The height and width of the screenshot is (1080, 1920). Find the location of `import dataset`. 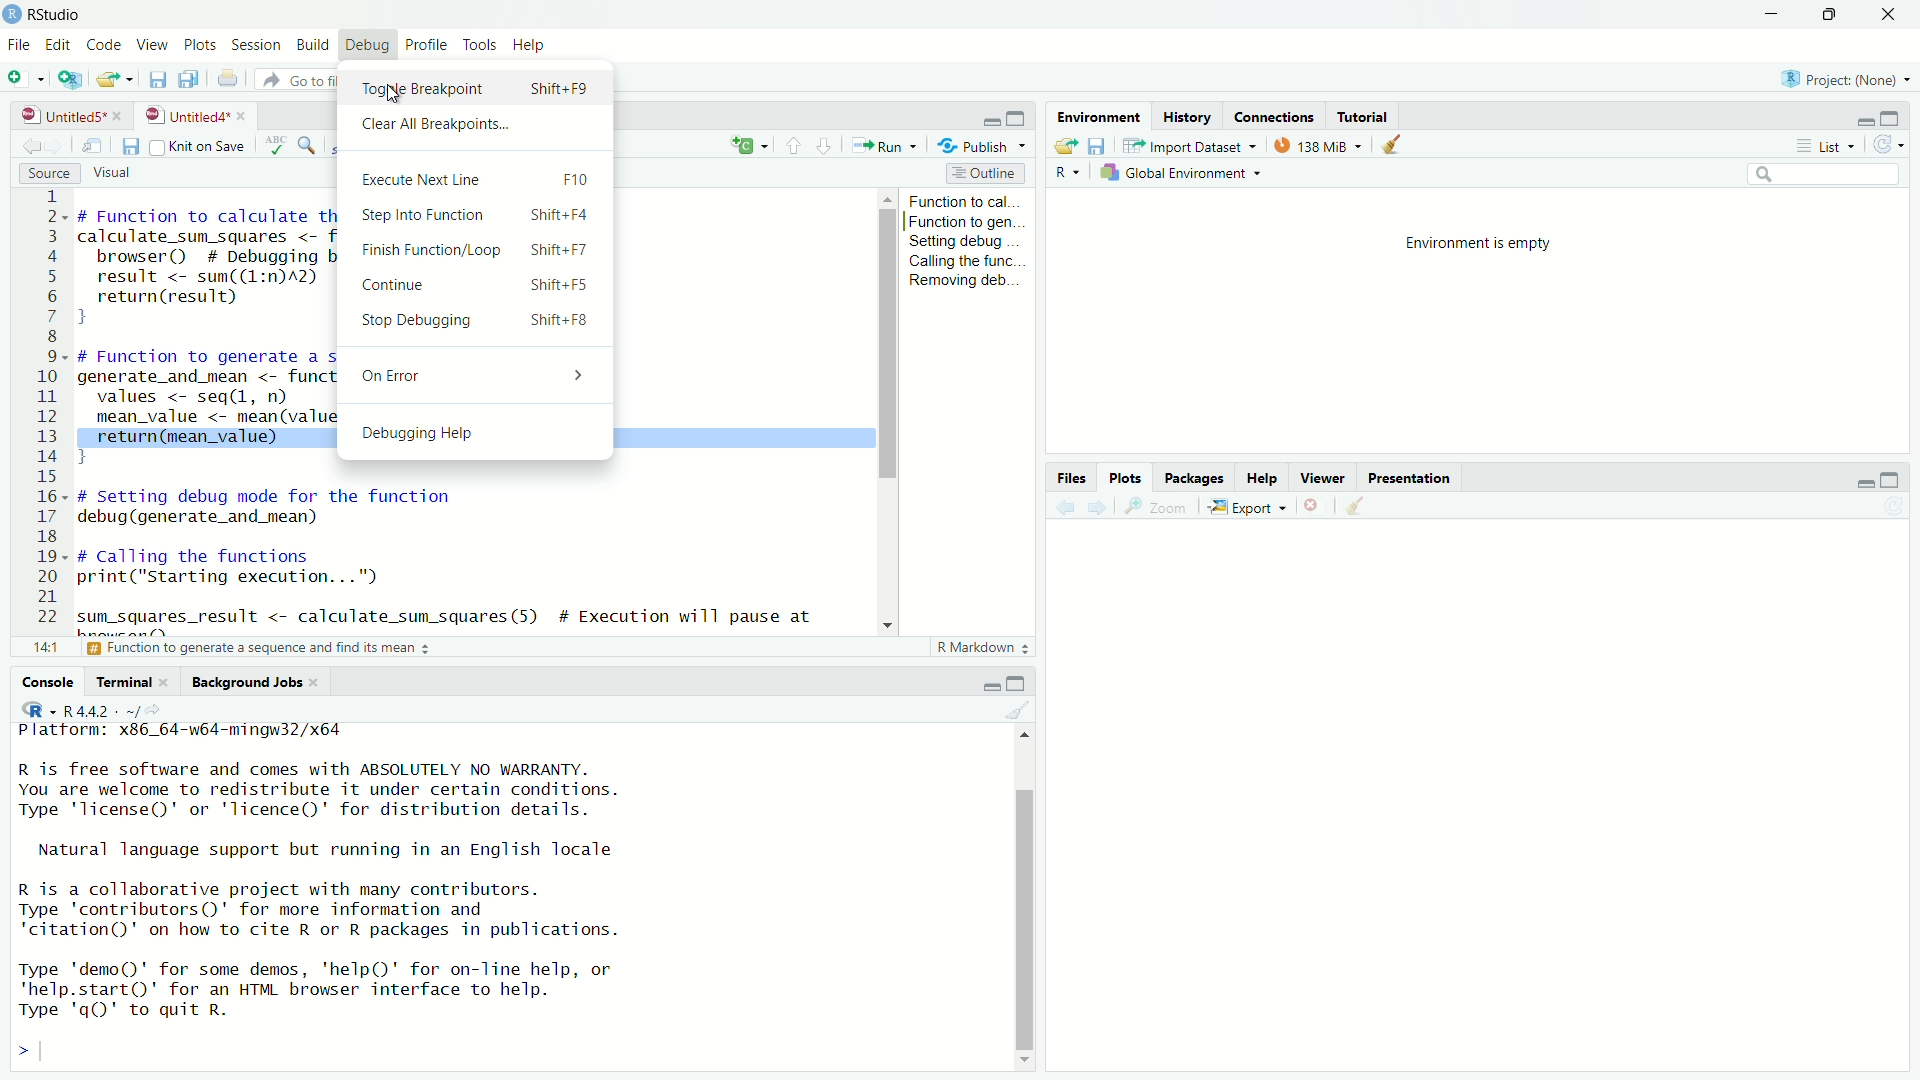

import dataset is located at coordinates (1196, 147).